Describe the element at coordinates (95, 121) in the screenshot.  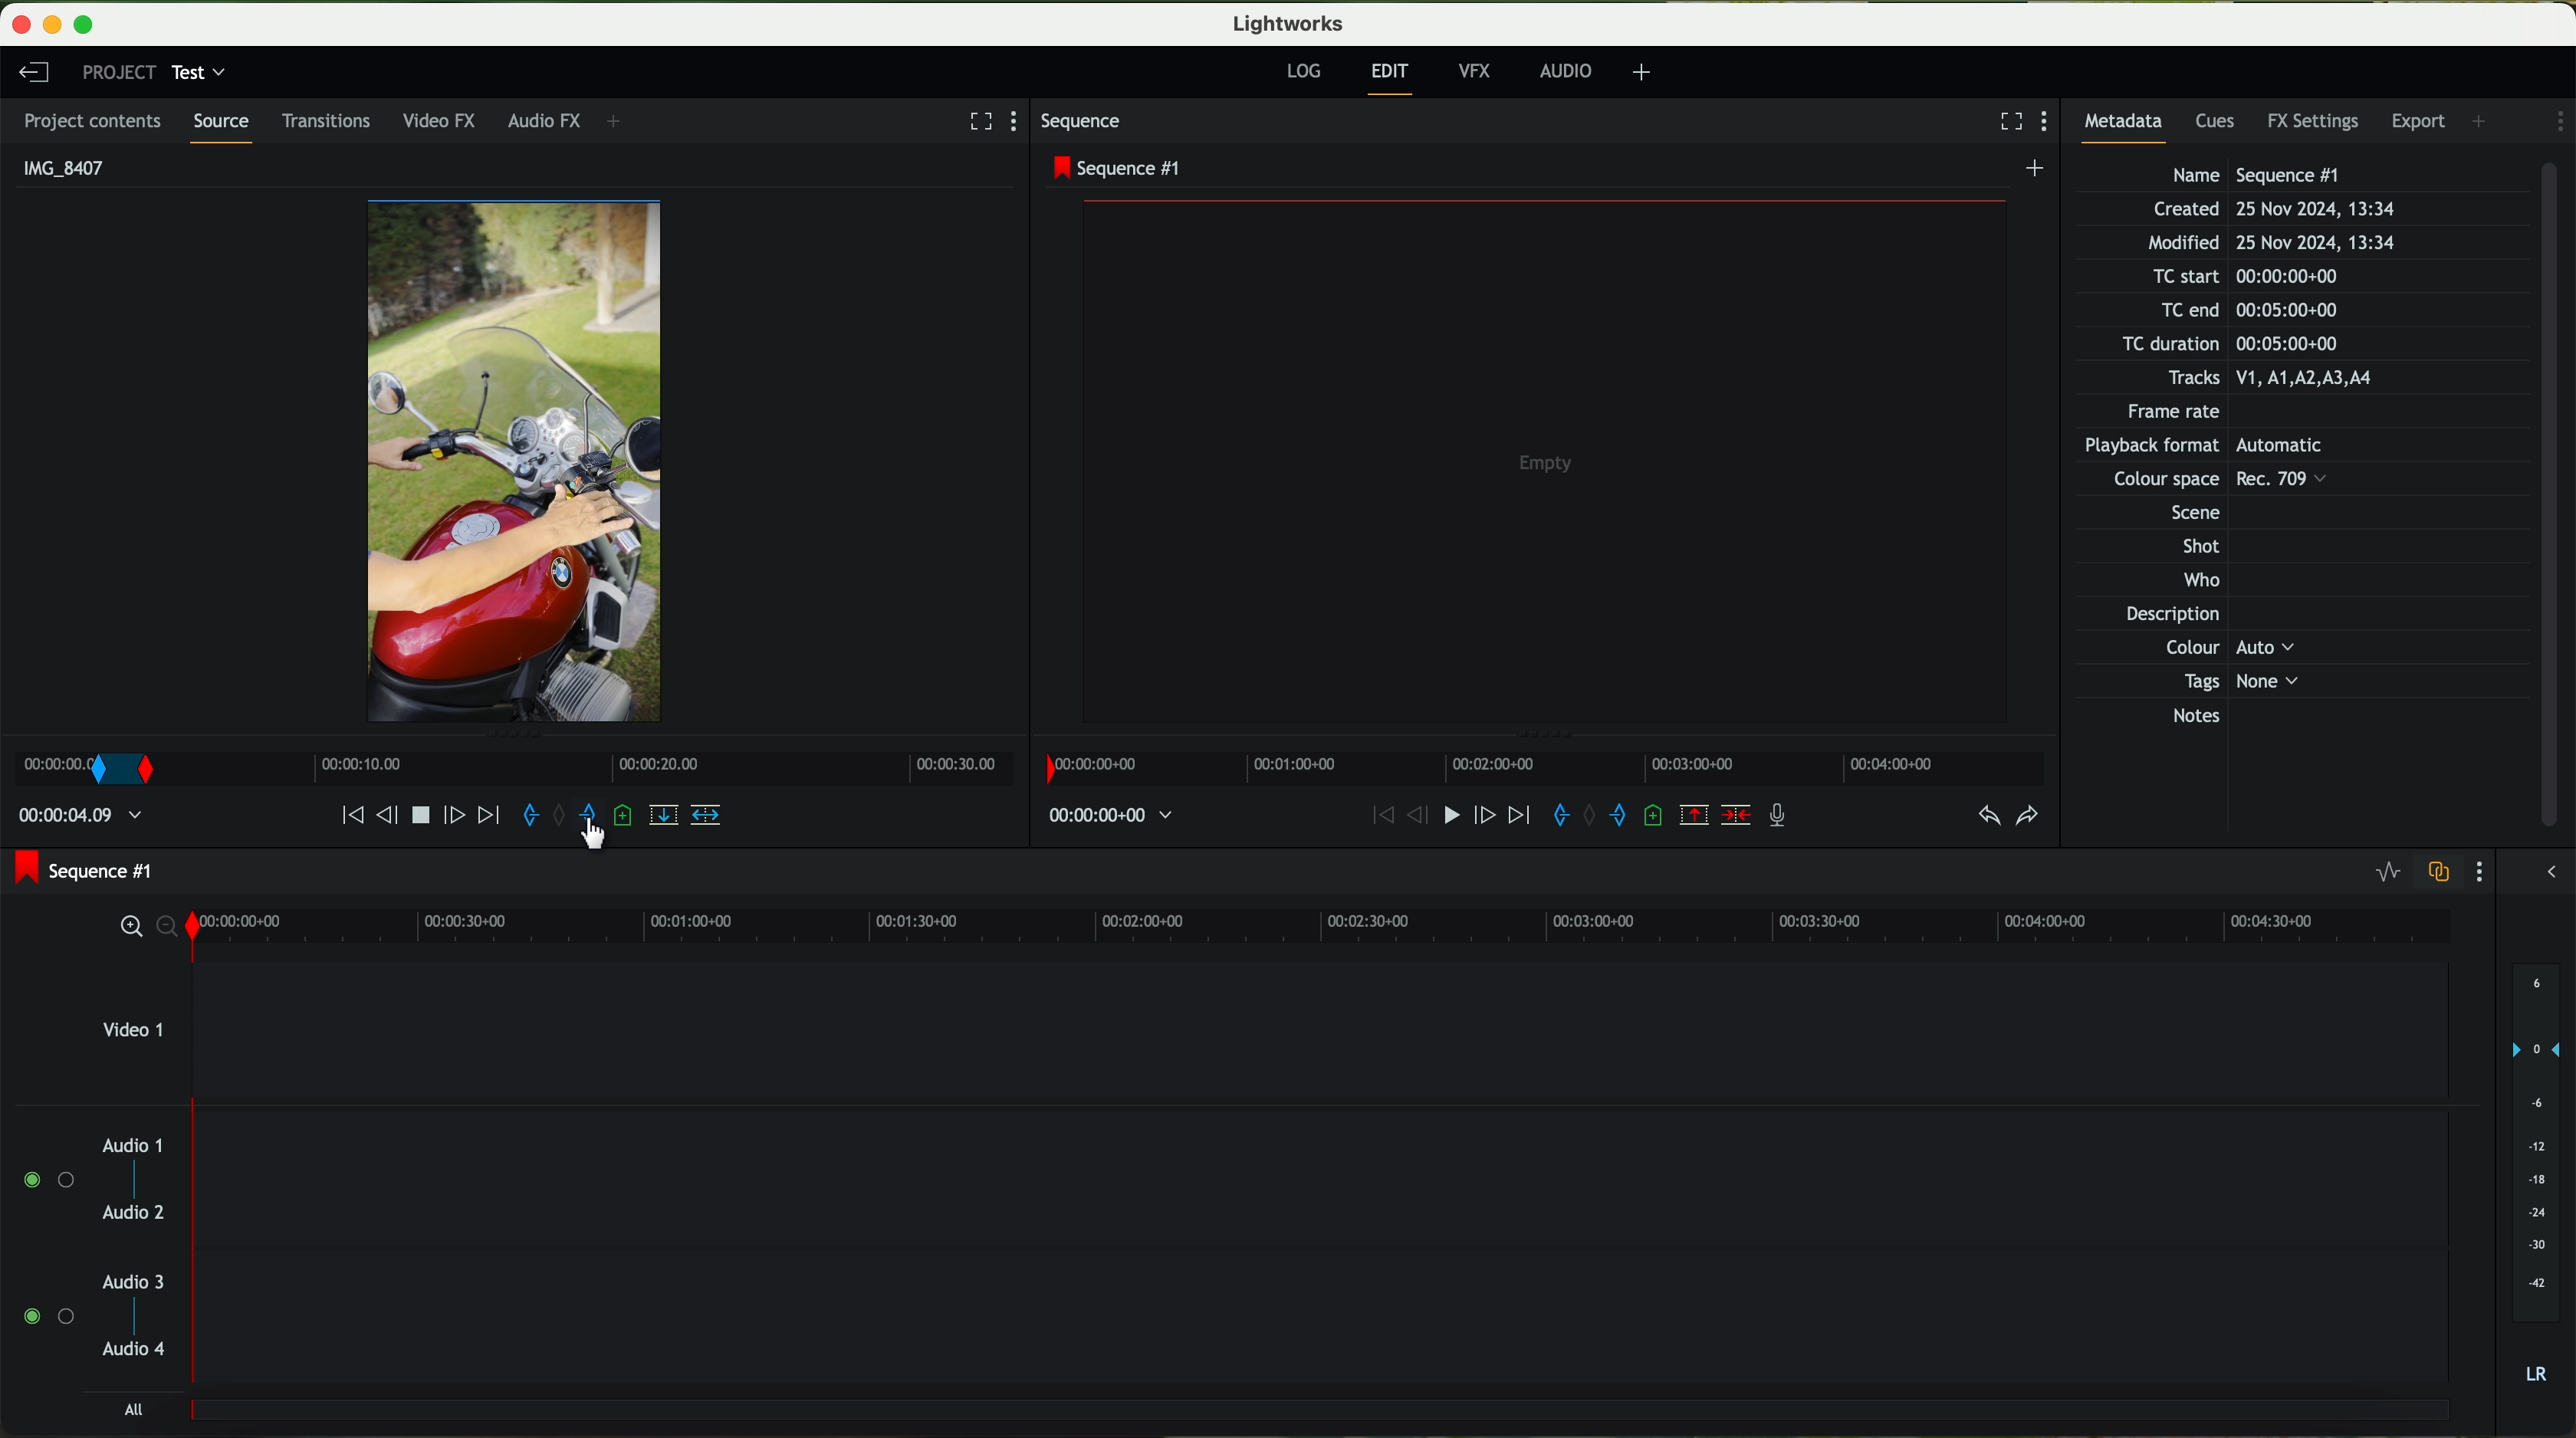
I see `project contents` at that location.